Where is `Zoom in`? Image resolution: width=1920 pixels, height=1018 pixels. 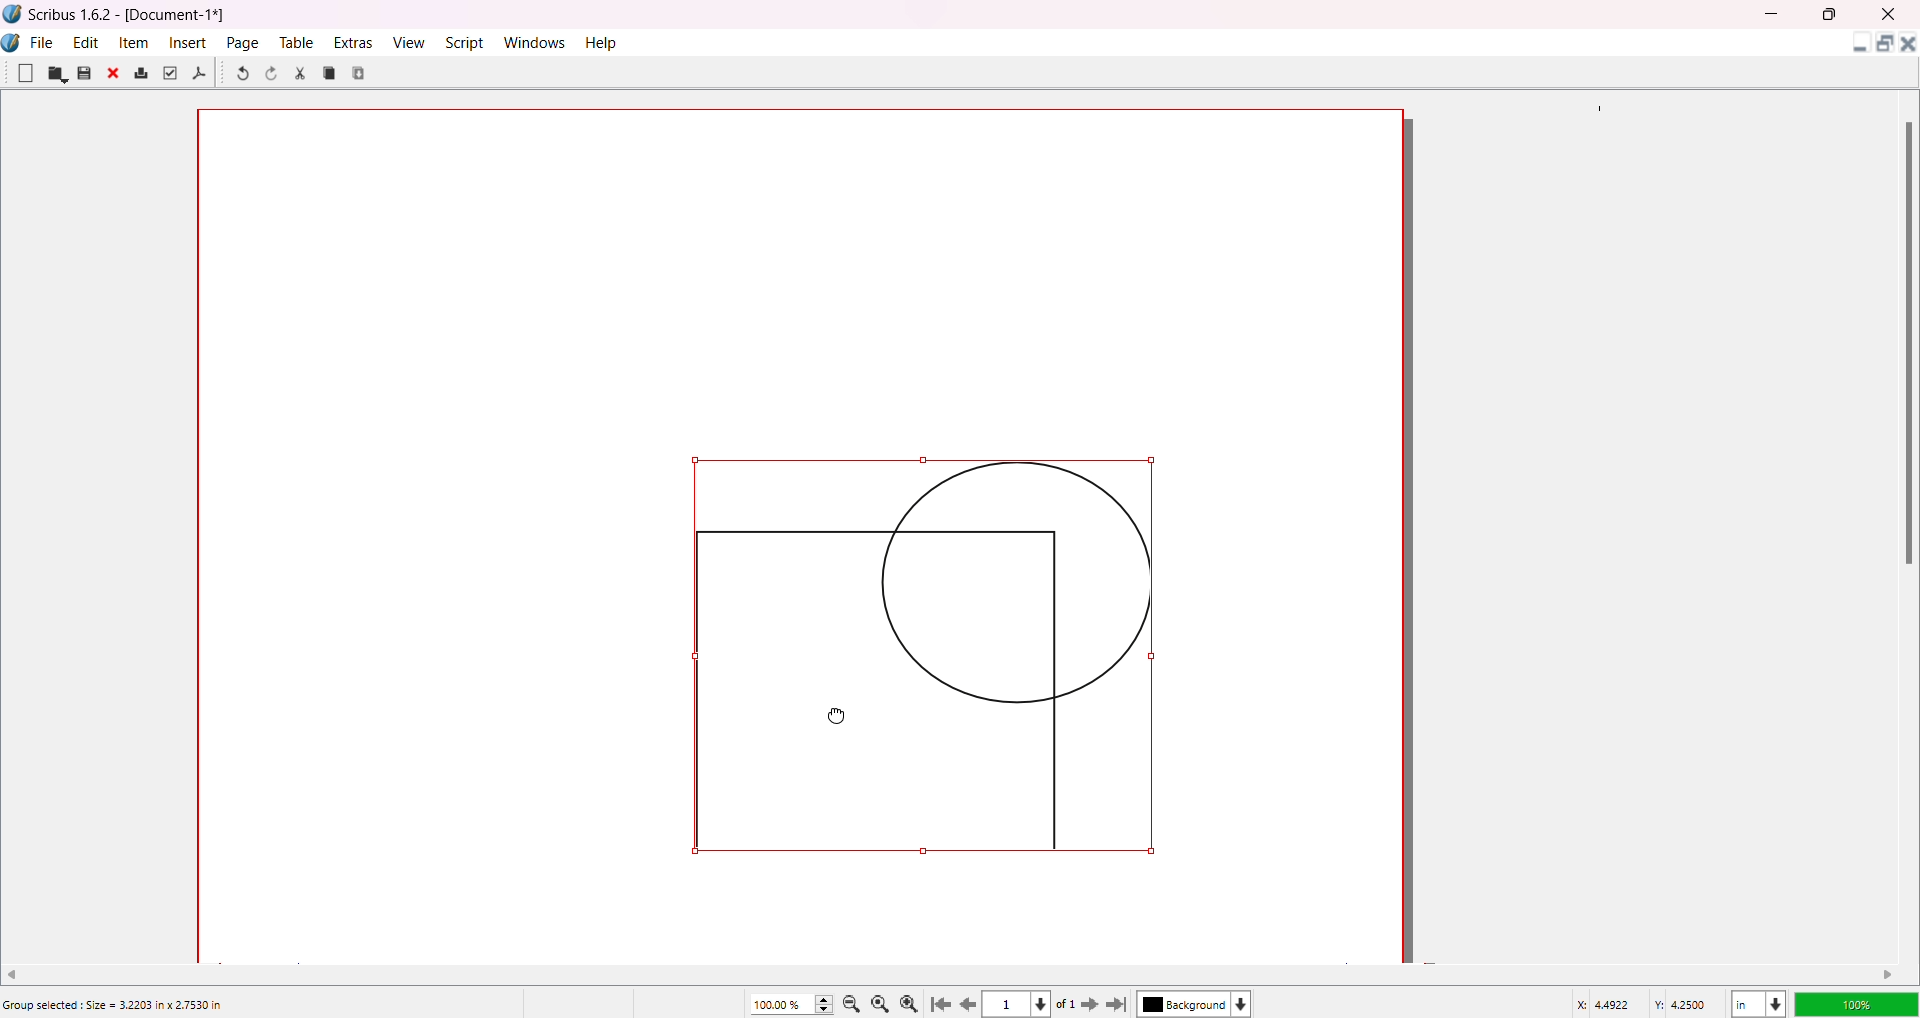
Zoom in is located at coordinates (913, 1002).